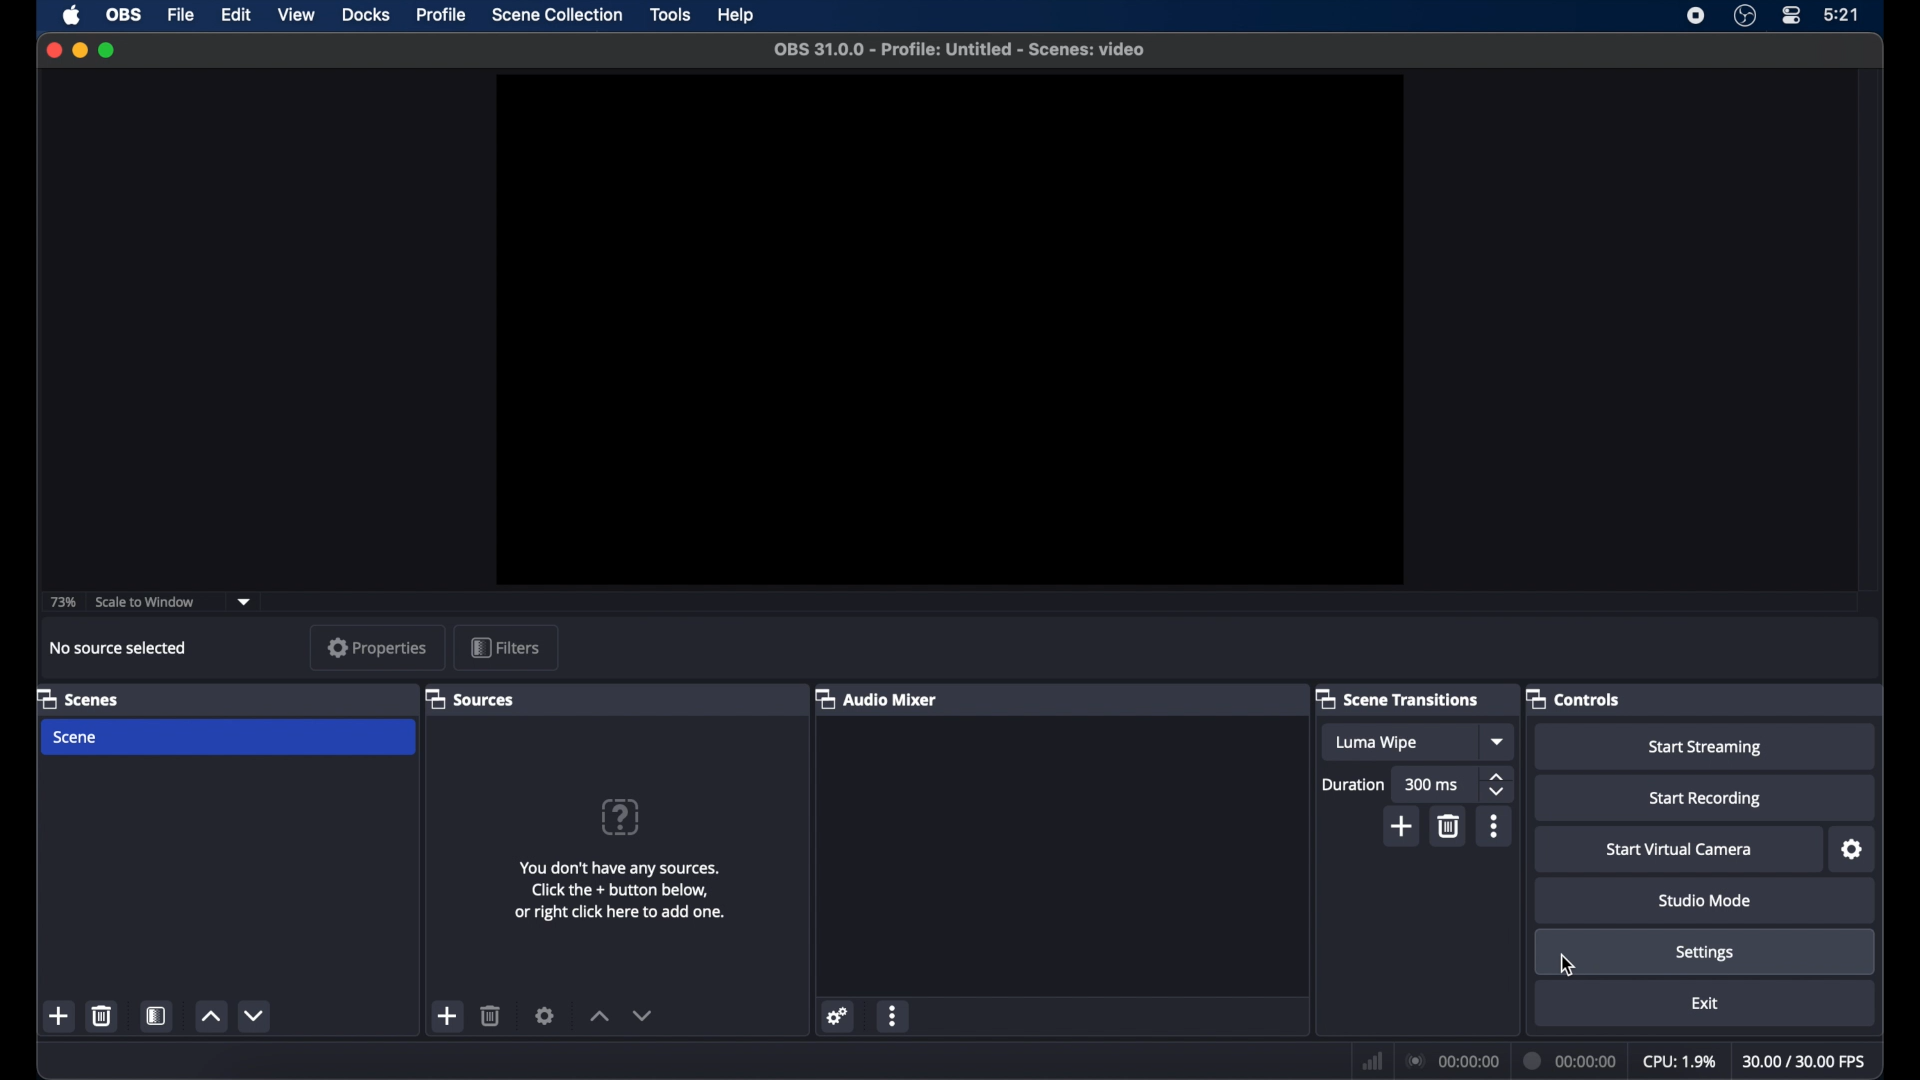 The image size is (1920, 1080). What do you see at coordinates (1790, 16) in the screenshot?
I see `control center` at bounding box center [1790, 16].